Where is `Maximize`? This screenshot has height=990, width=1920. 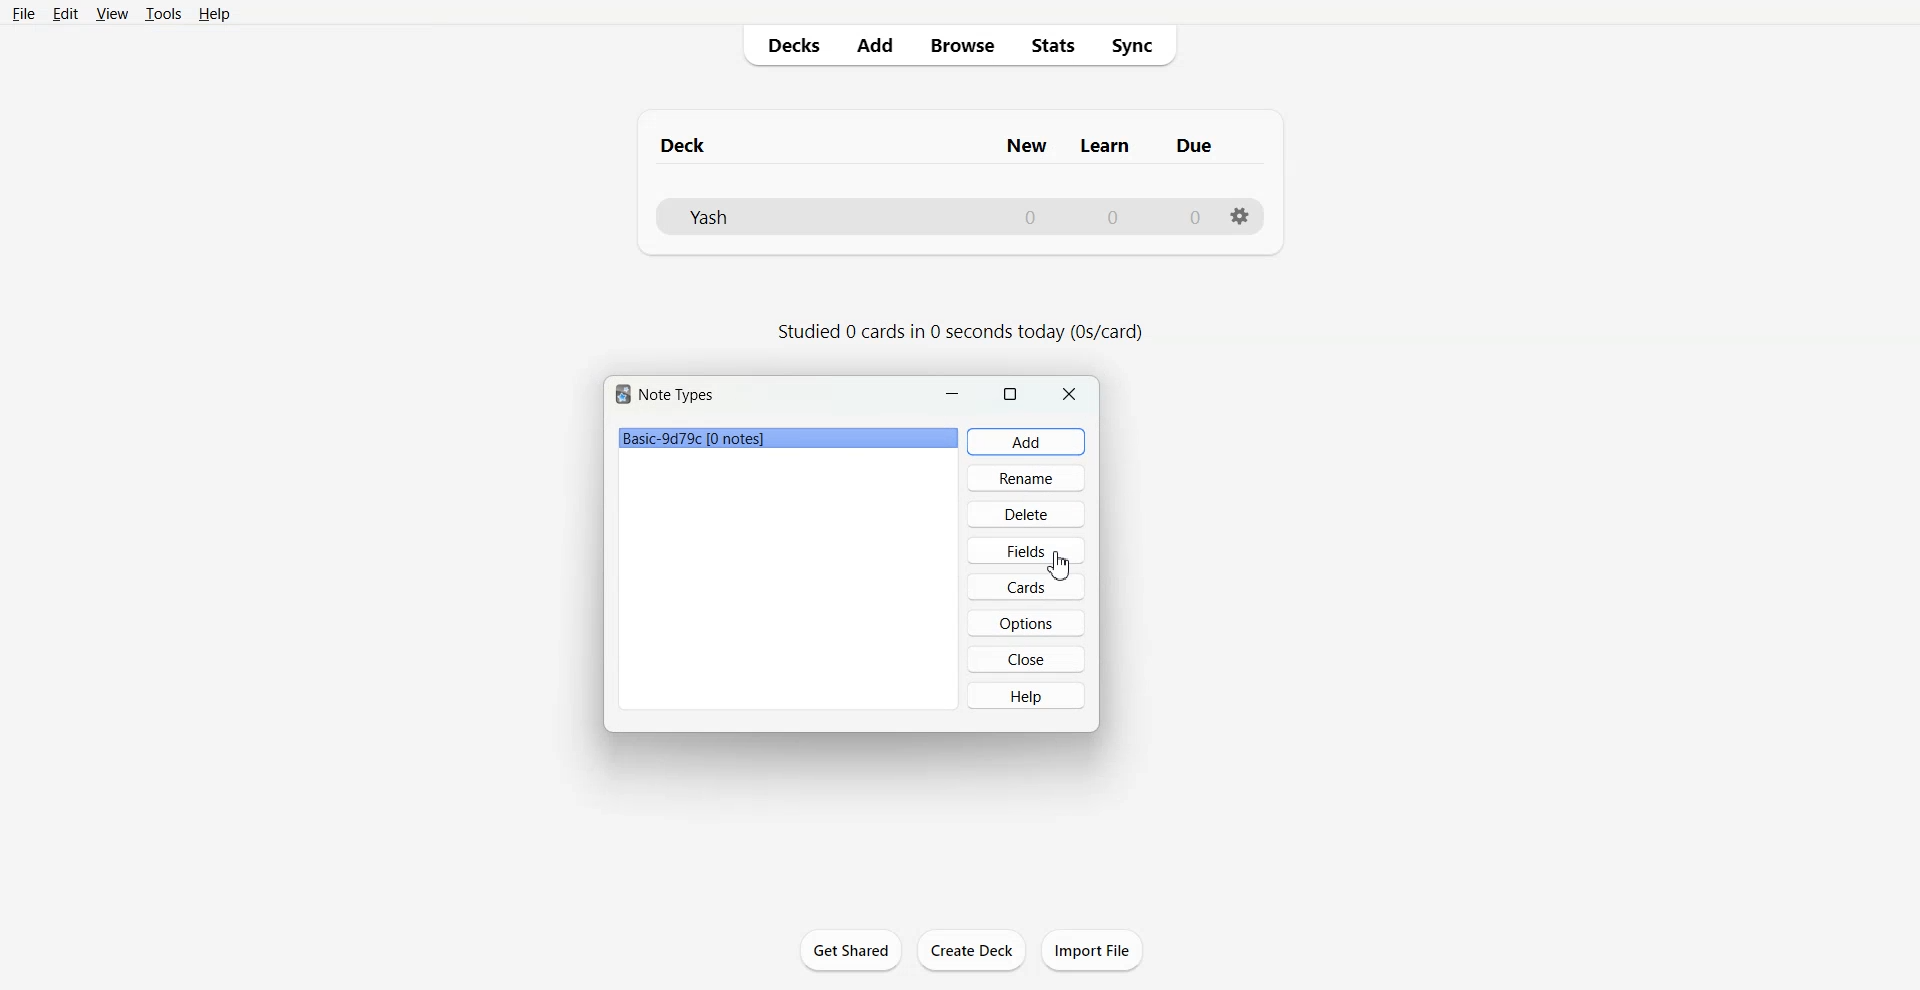
Maximize is located at coordinates (1011, 394).